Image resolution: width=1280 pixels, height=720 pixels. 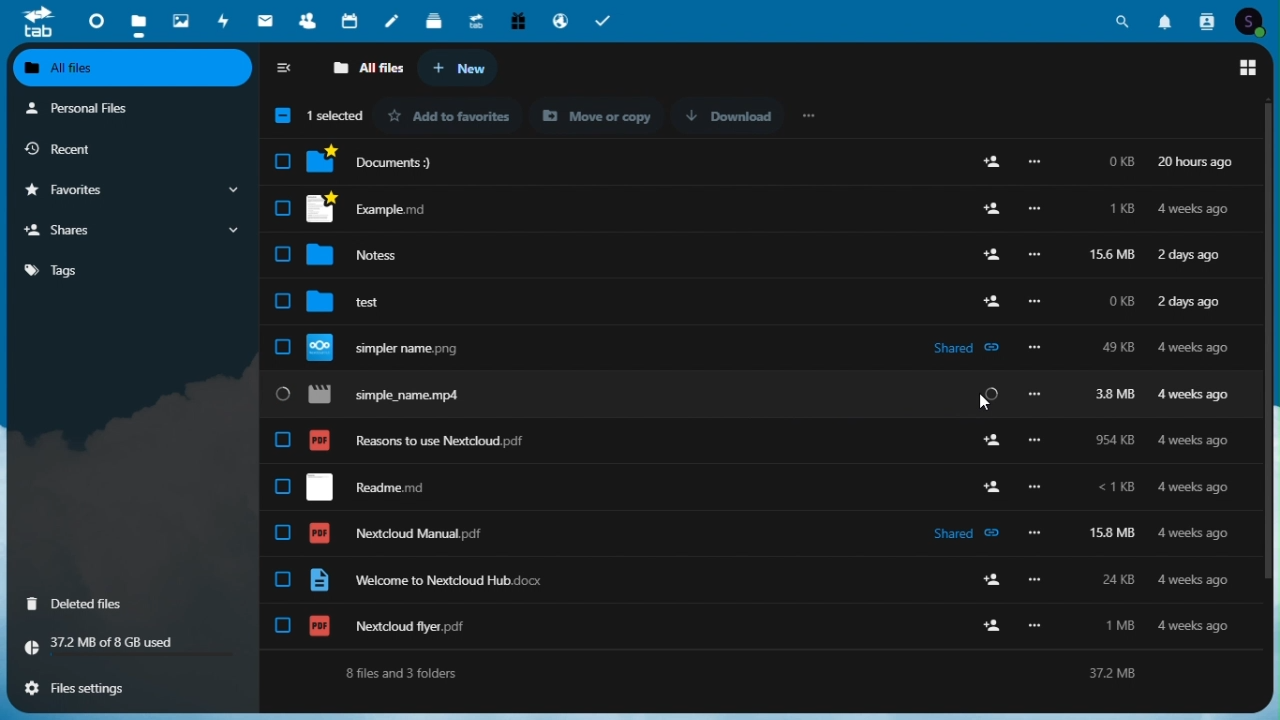 I want to click on Personal files, so click(x=127, y=108).